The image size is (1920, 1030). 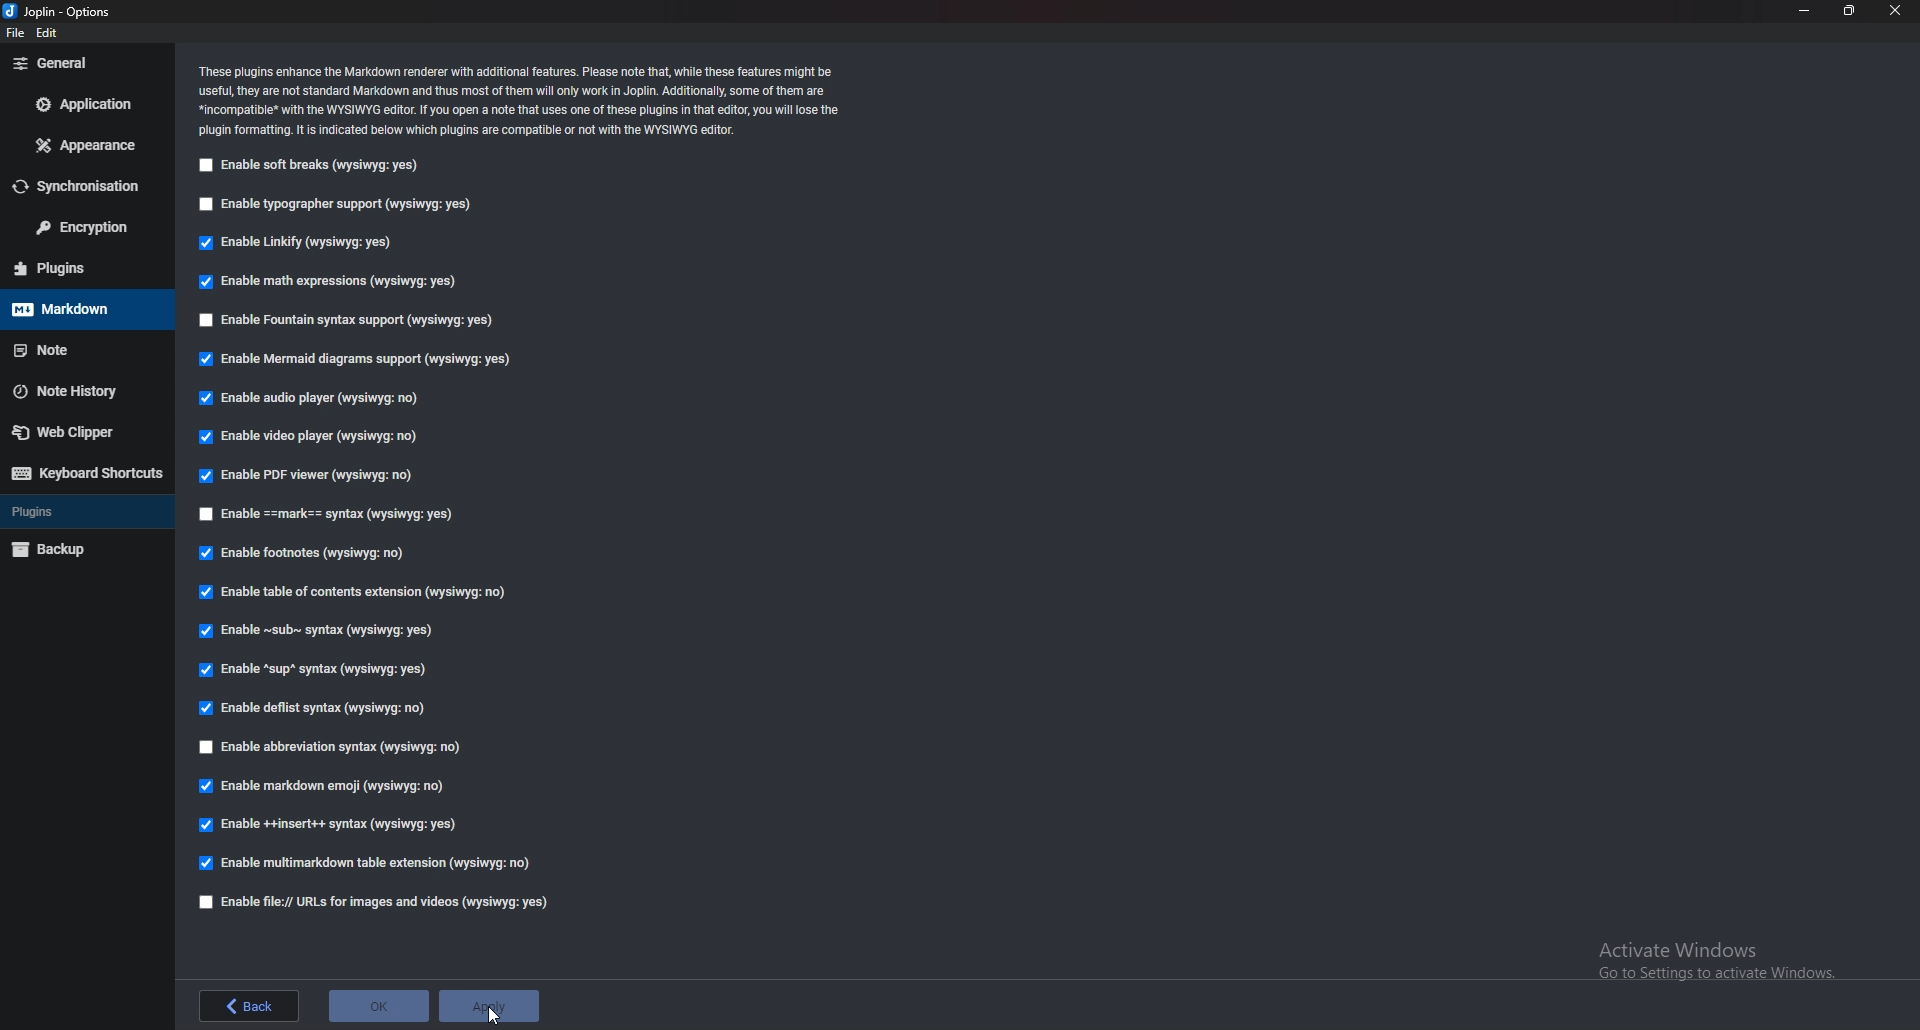 What do you see at coordinates (522, 99) in the screenshot?
I see `Info` at bounding box center [522, 99].